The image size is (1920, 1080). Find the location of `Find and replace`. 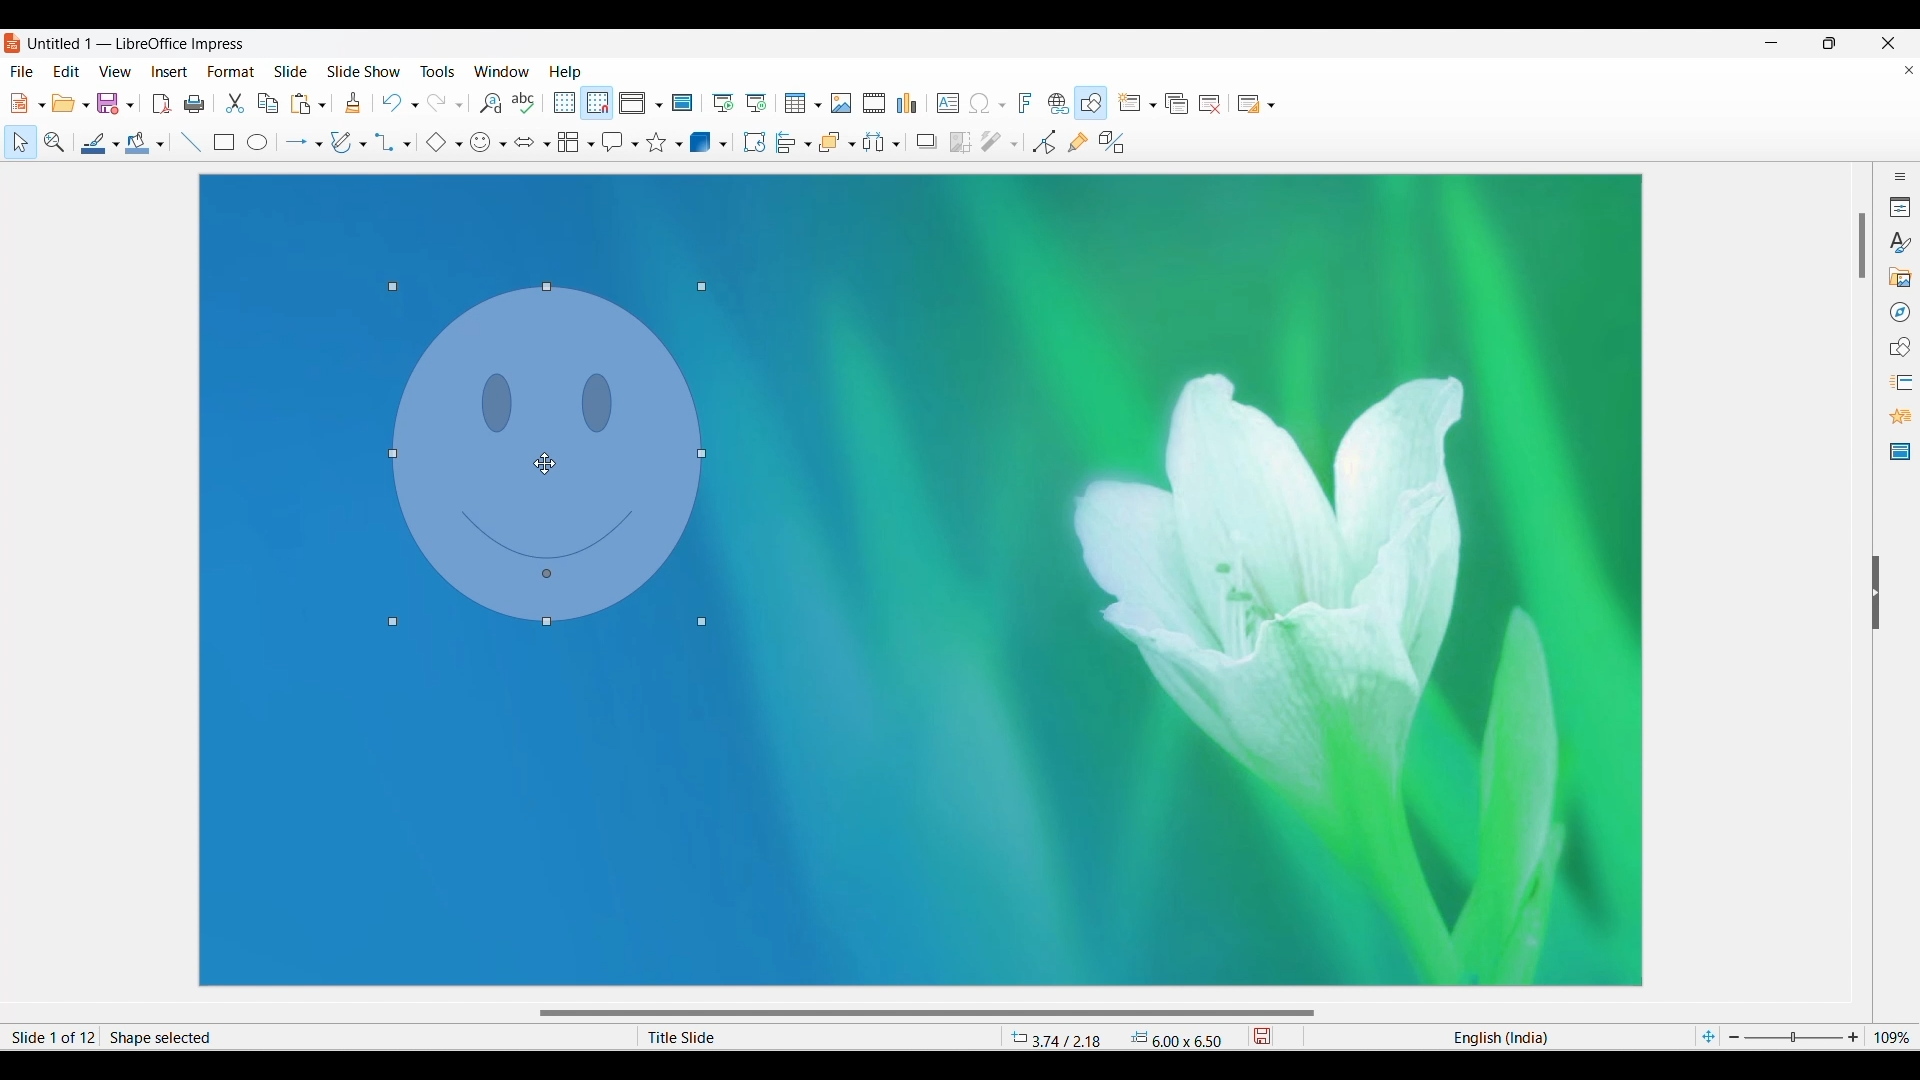

Find and replace is located at coordinates (490, 103).